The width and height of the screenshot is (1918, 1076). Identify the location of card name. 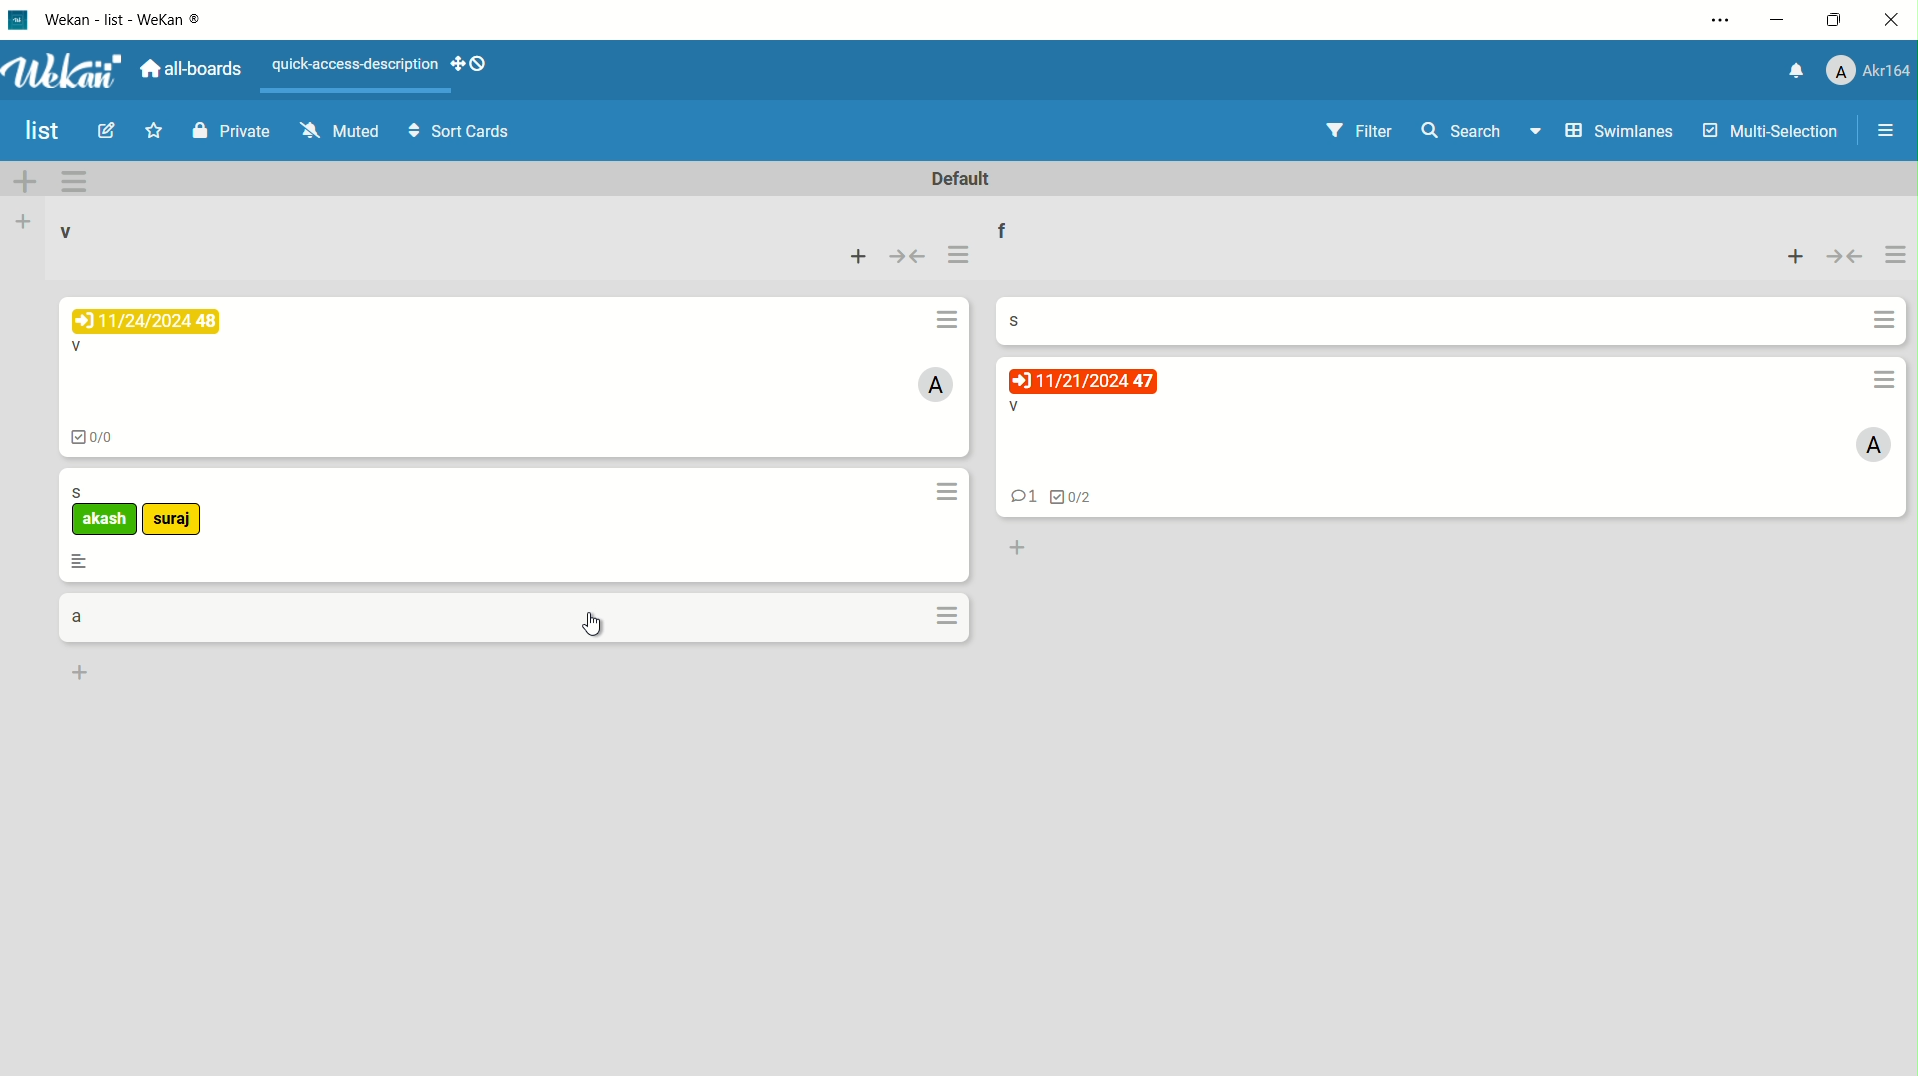
(1010, 320).